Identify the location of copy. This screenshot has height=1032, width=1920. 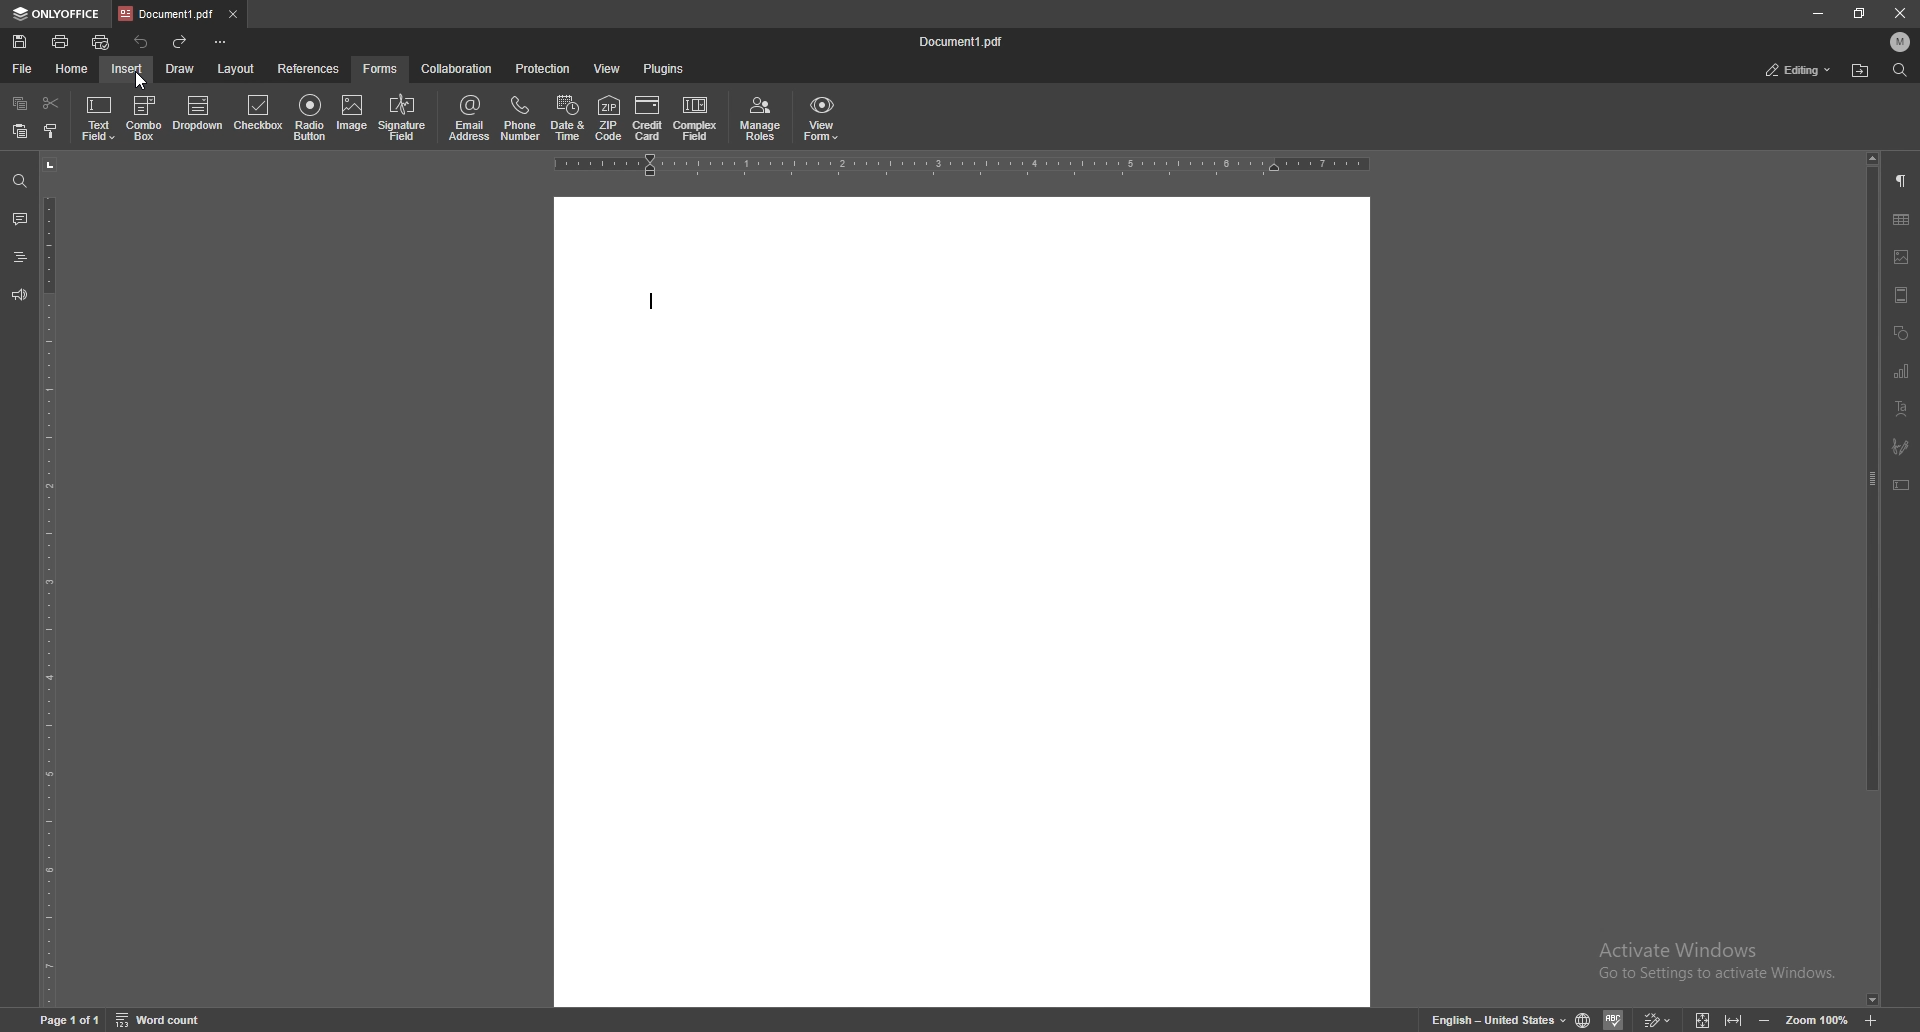
(22, 102).